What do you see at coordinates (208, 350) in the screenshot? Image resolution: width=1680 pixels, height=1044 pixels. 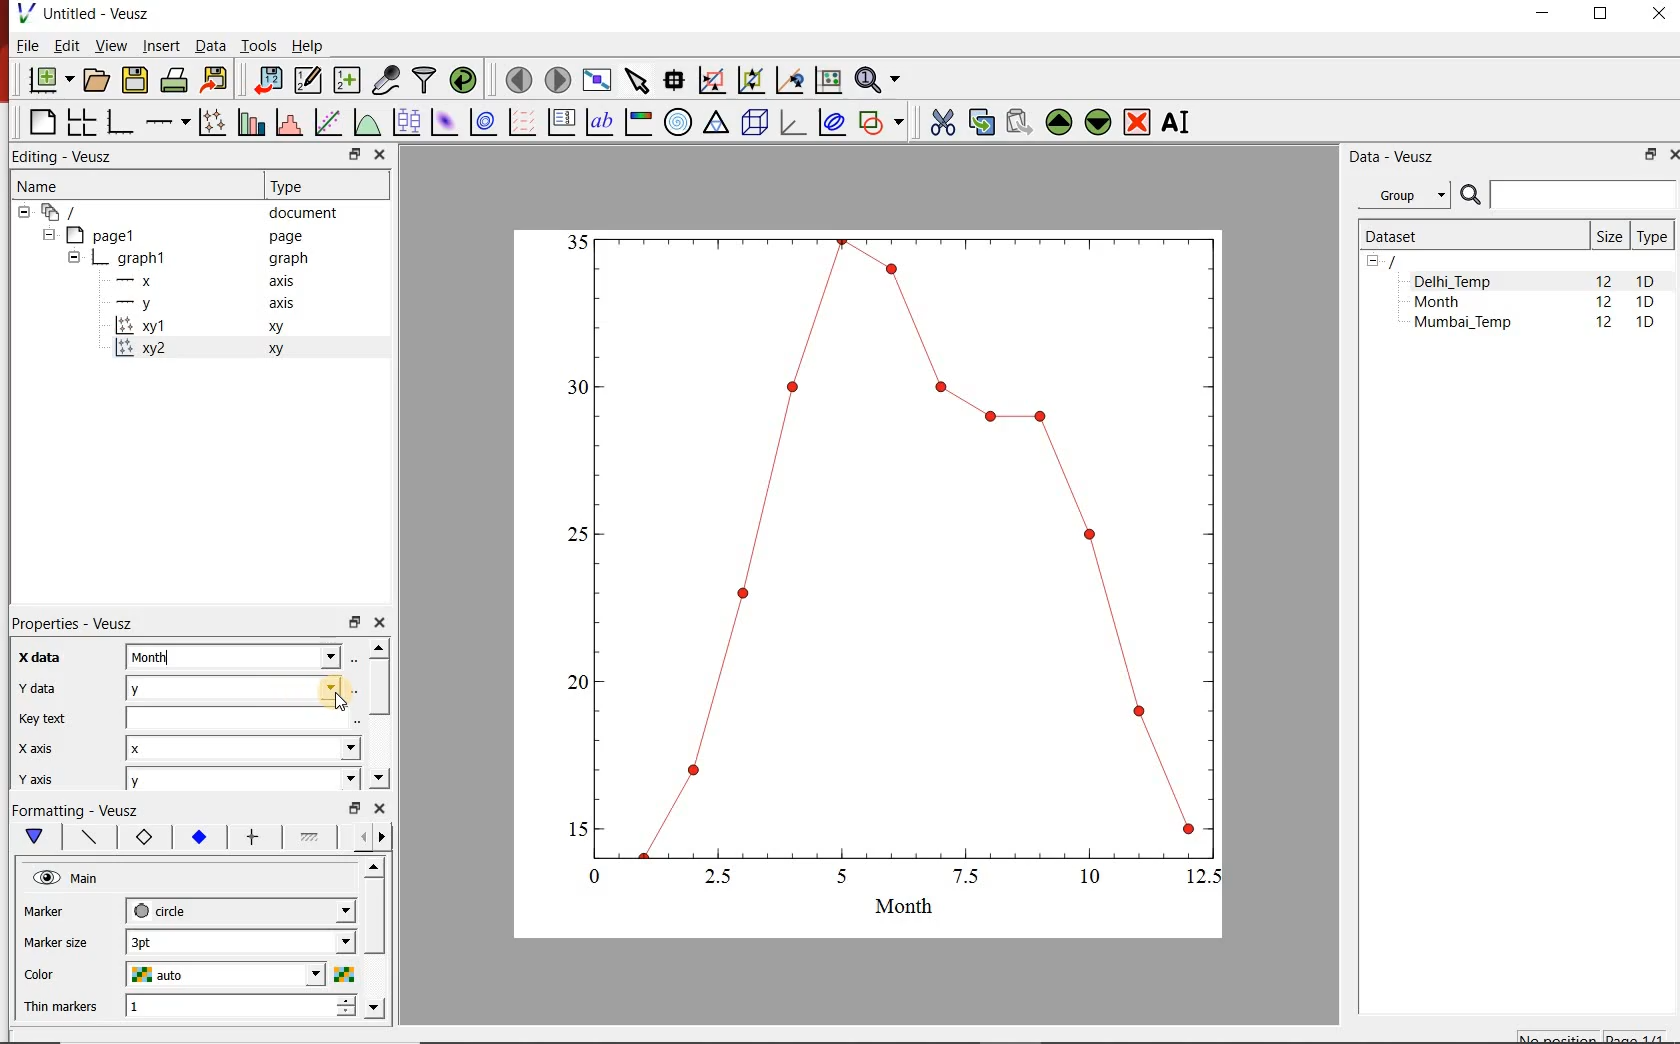 I see `xy2` at bounding box center [208, 350].